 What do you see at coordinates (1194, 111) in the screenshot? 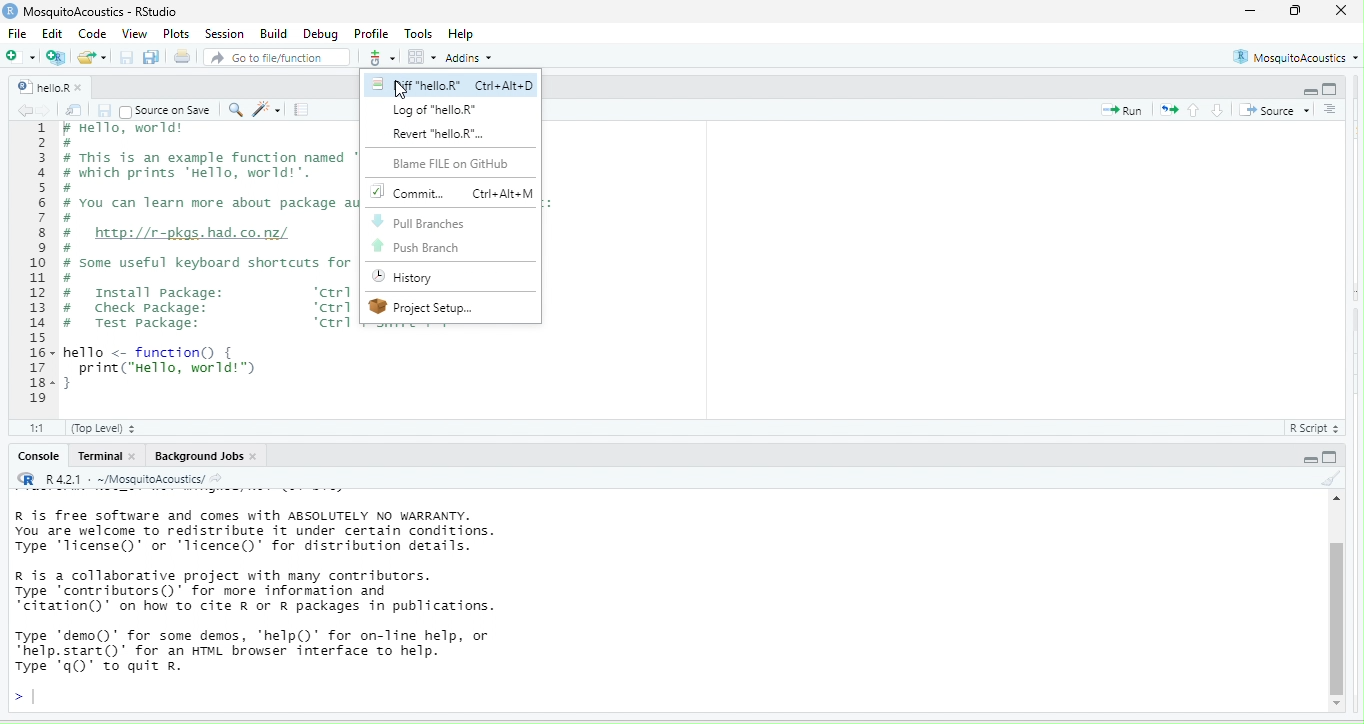
I see `go to previous section/chunk` at bounding box center [1194, 111].